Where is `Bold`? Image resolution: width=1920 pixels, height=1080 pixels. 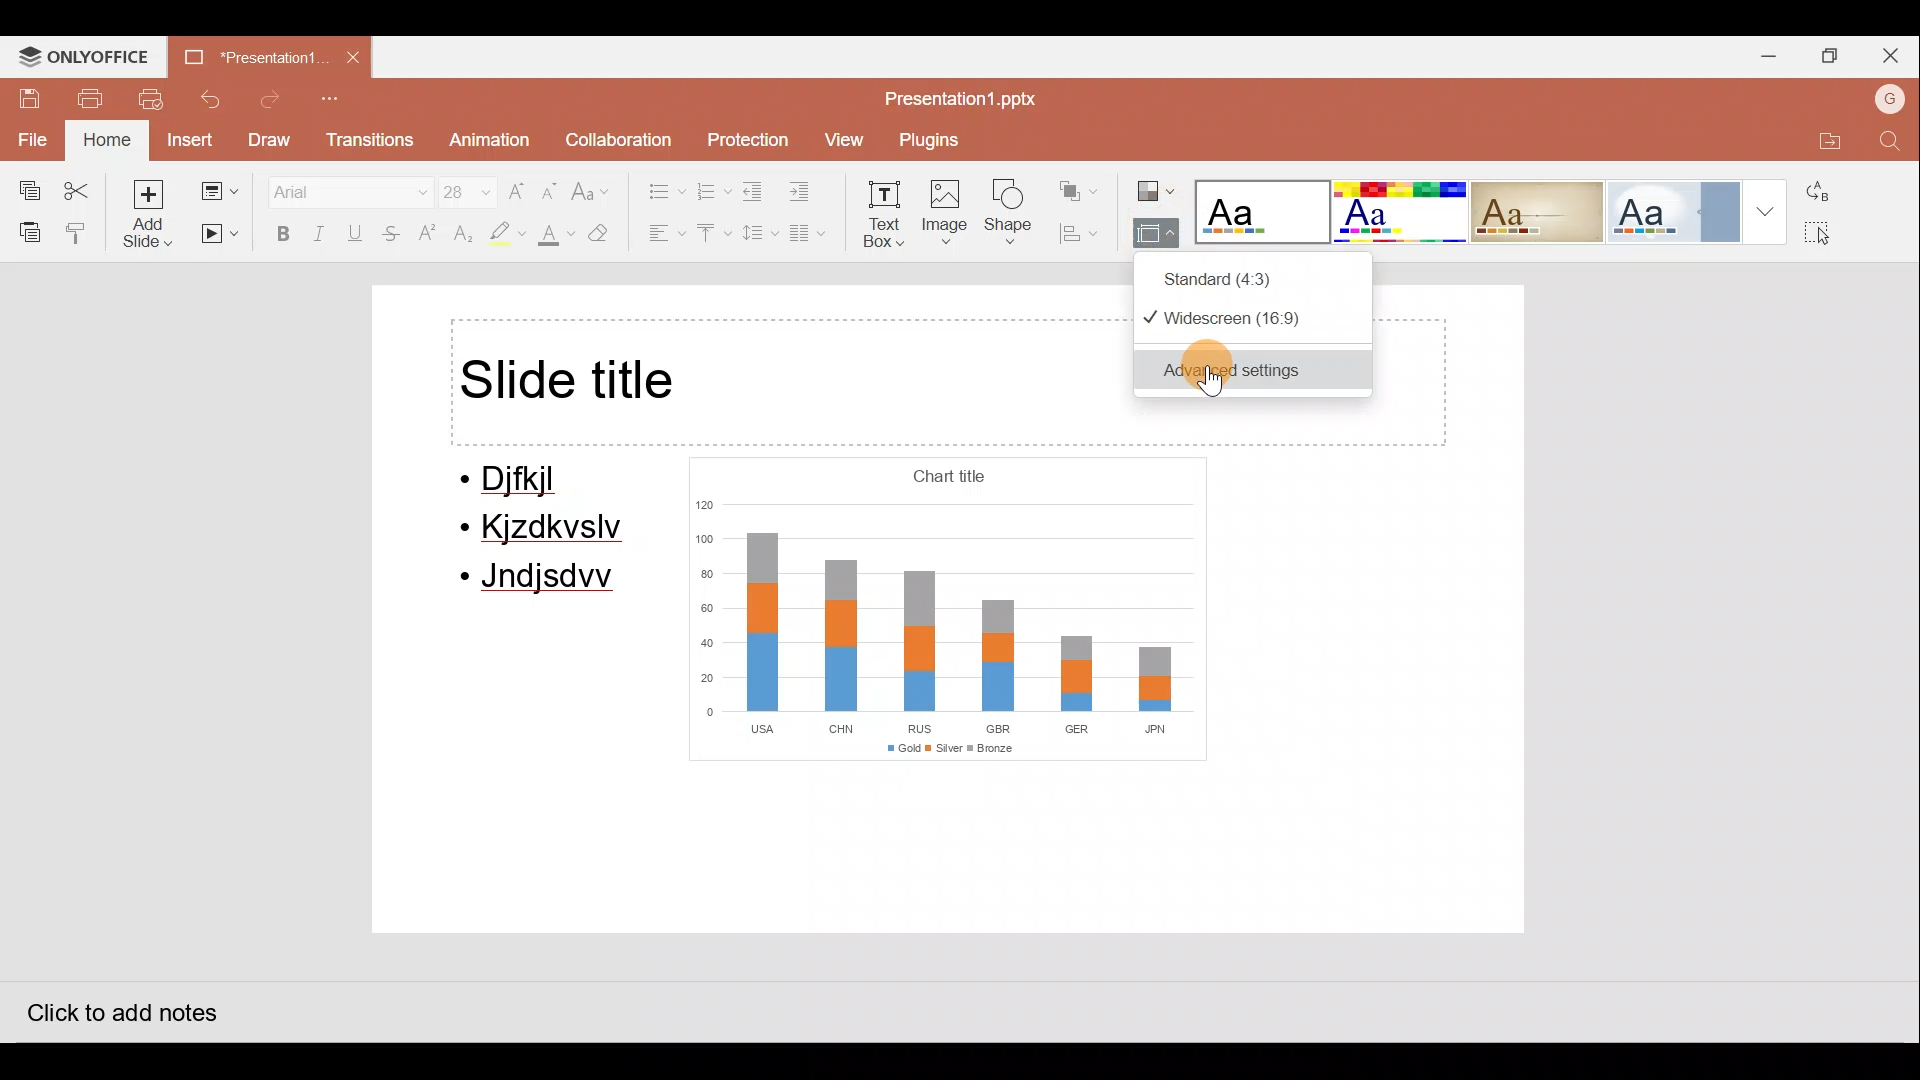
Bold is located at coordinates (278, 233).